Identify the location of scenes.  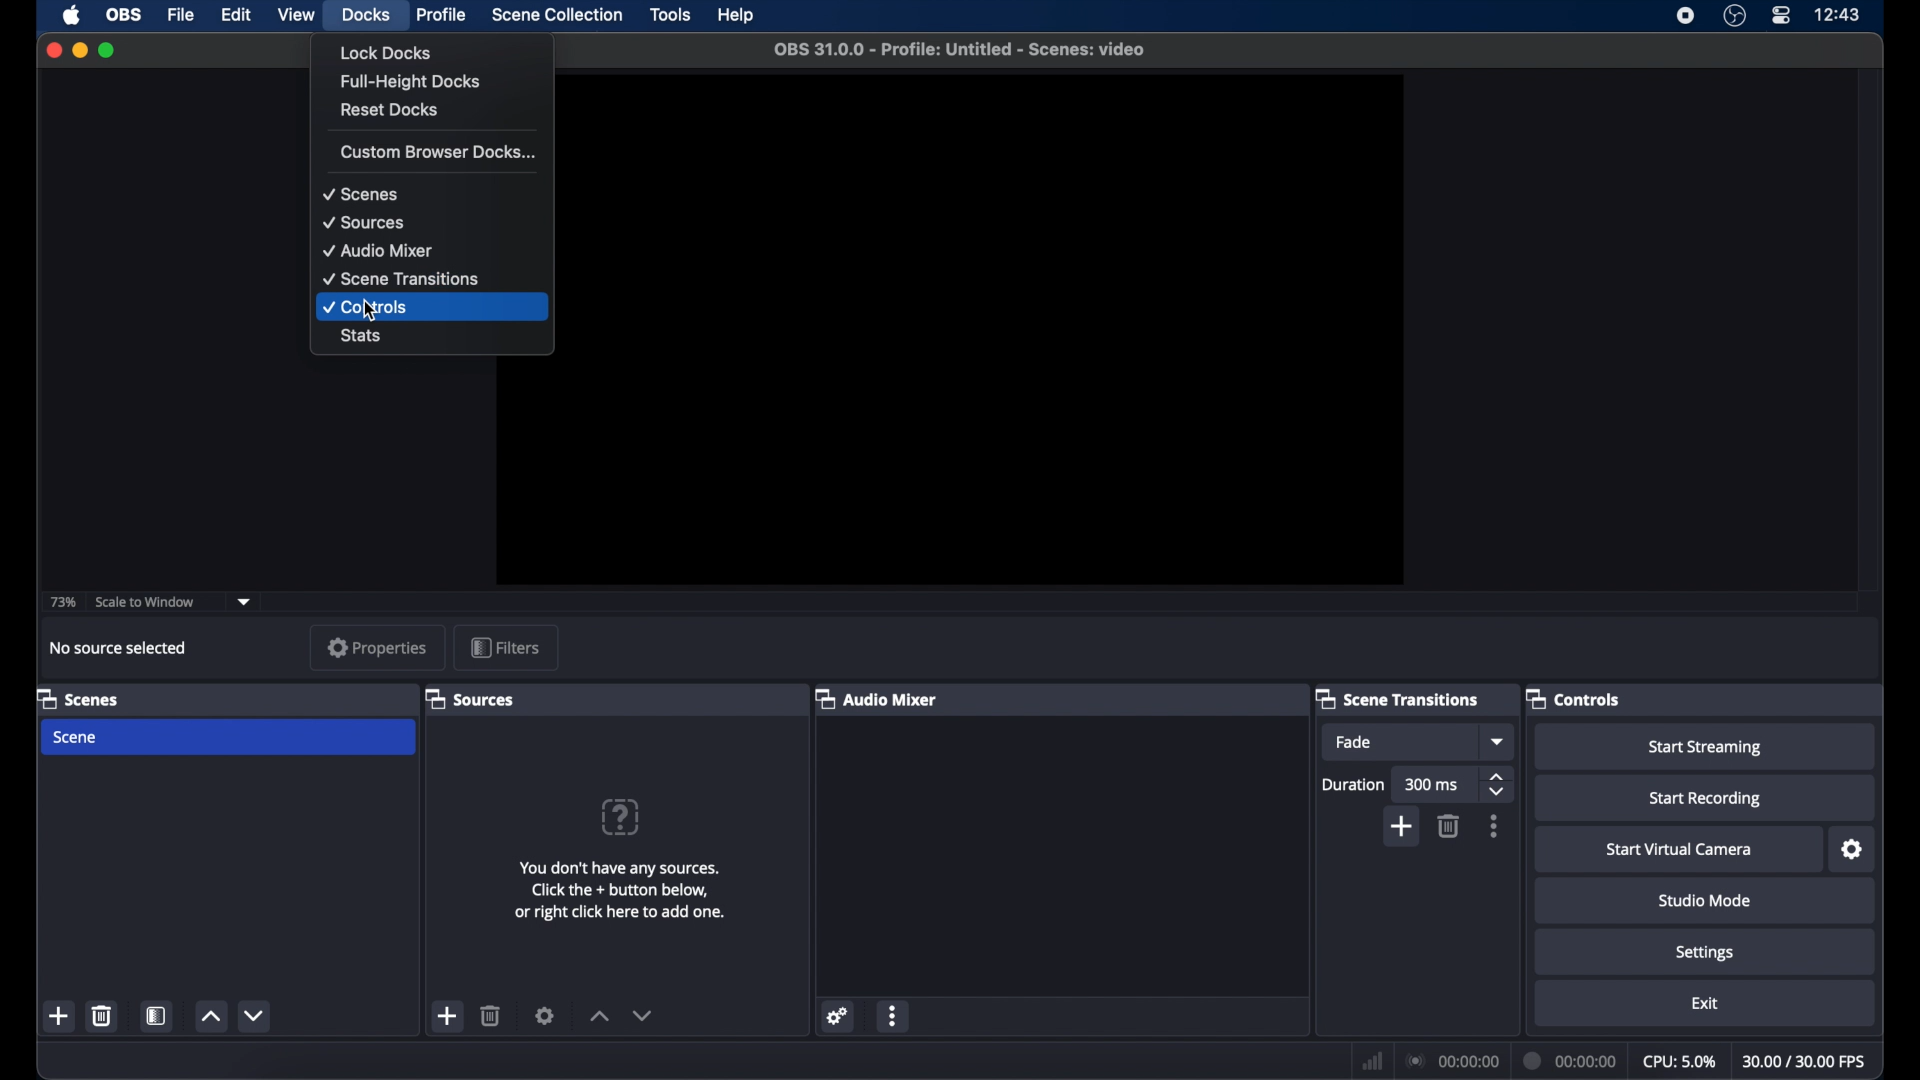
(79, 698).